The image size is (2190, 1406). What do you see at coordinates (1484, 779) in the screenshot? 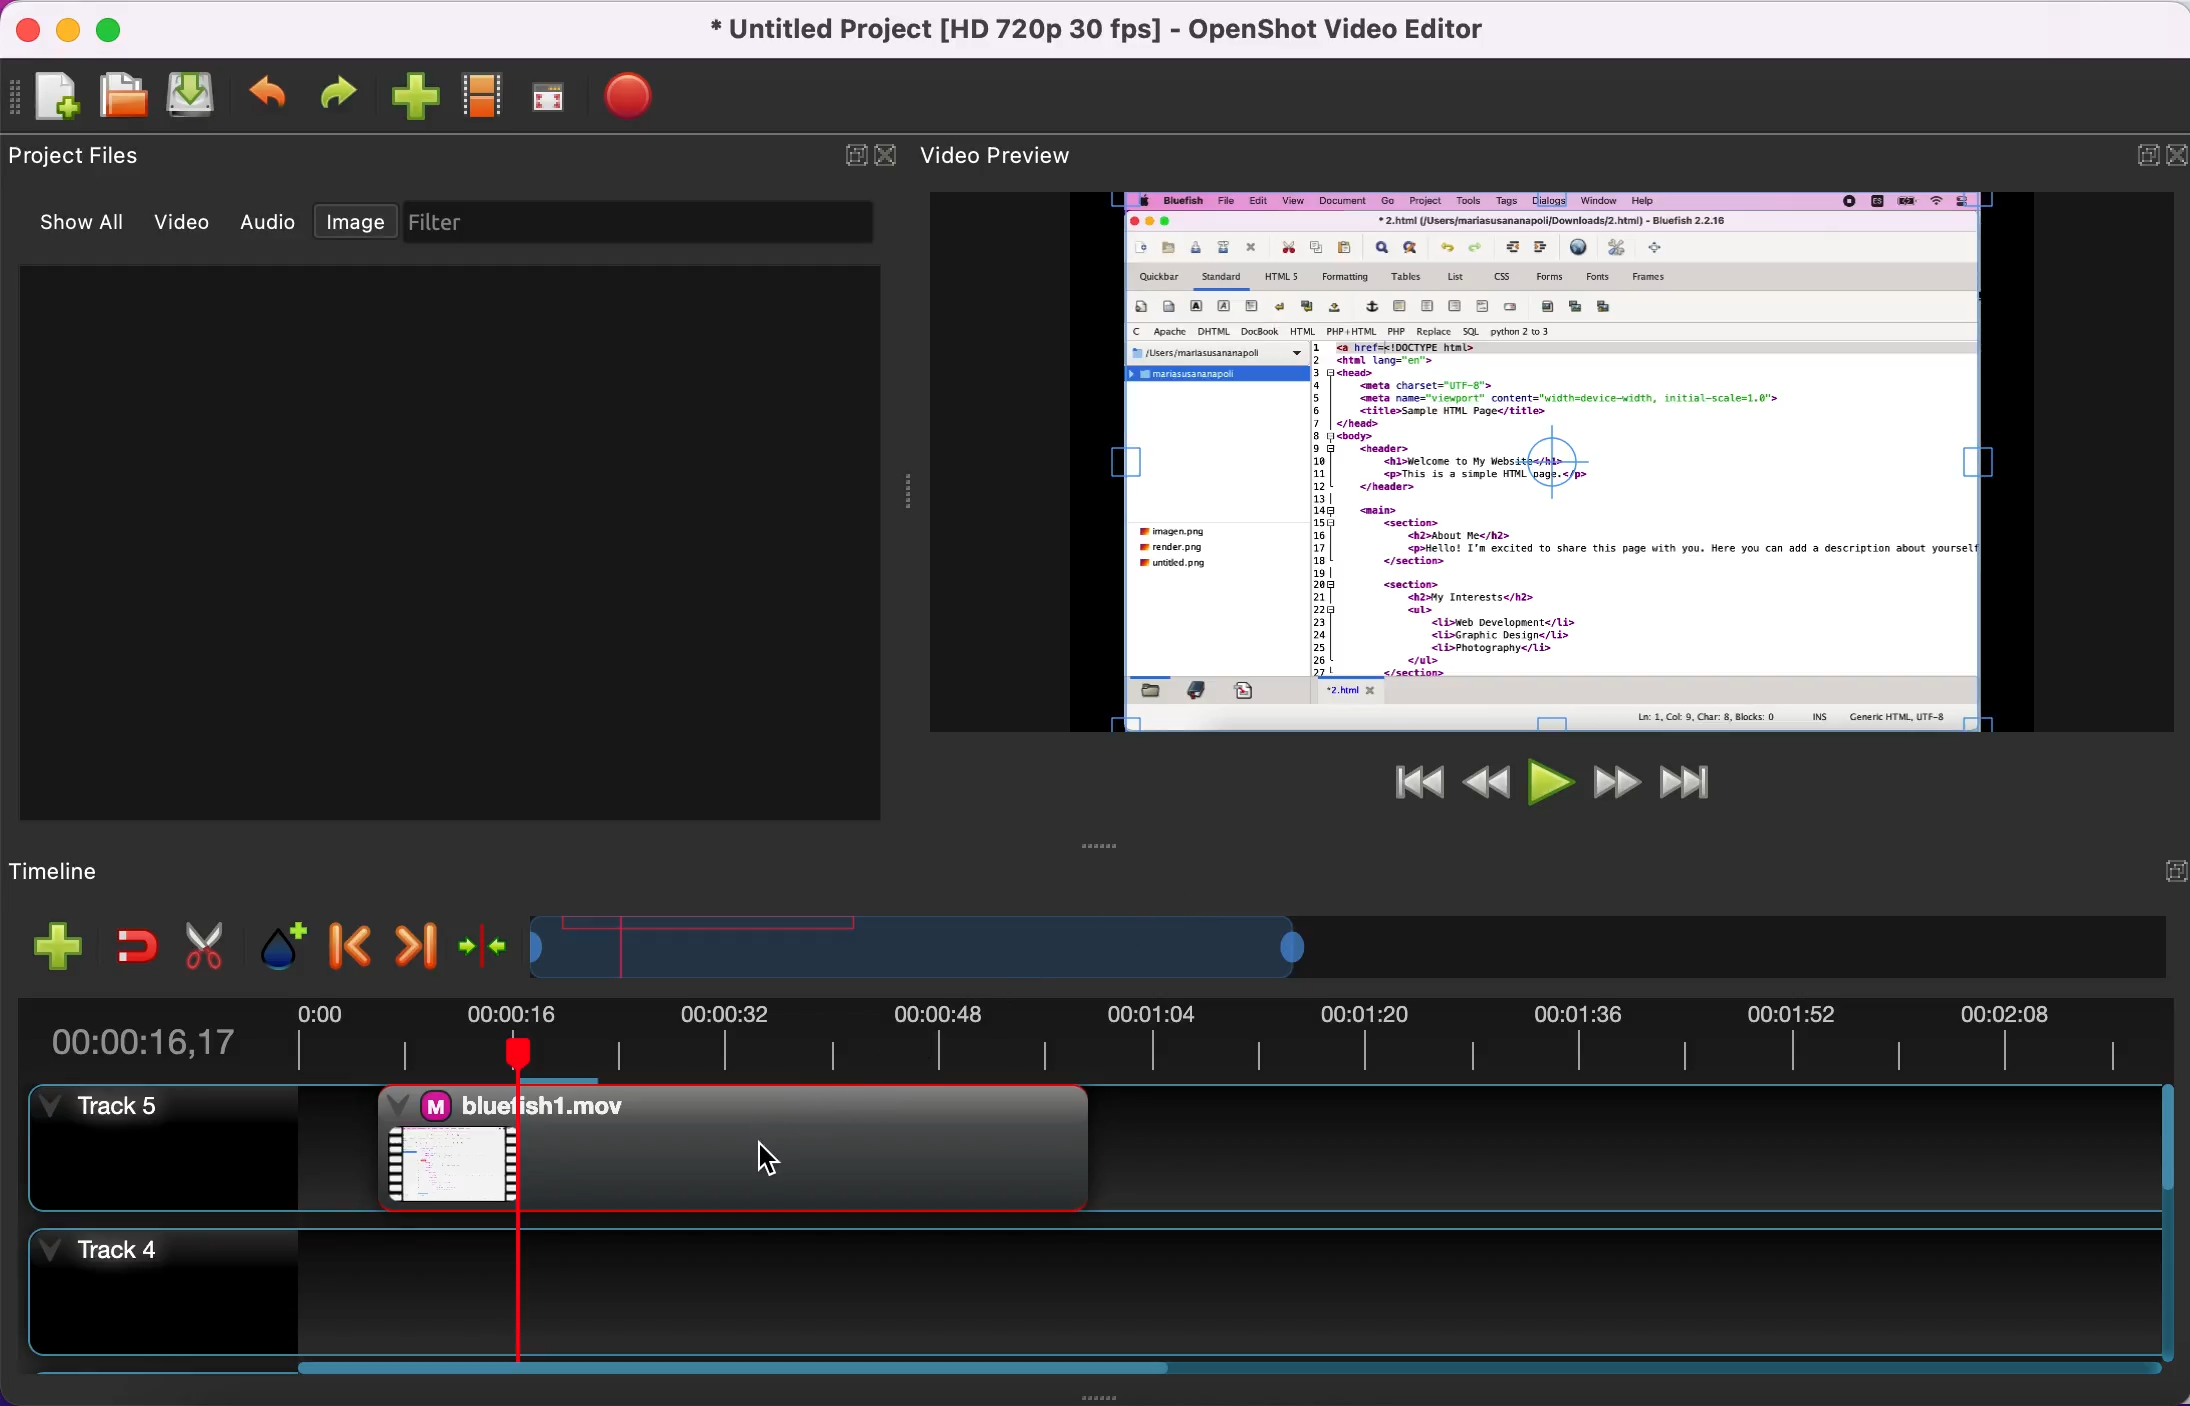
I see `rewind` at bounding box center [1484, 779].